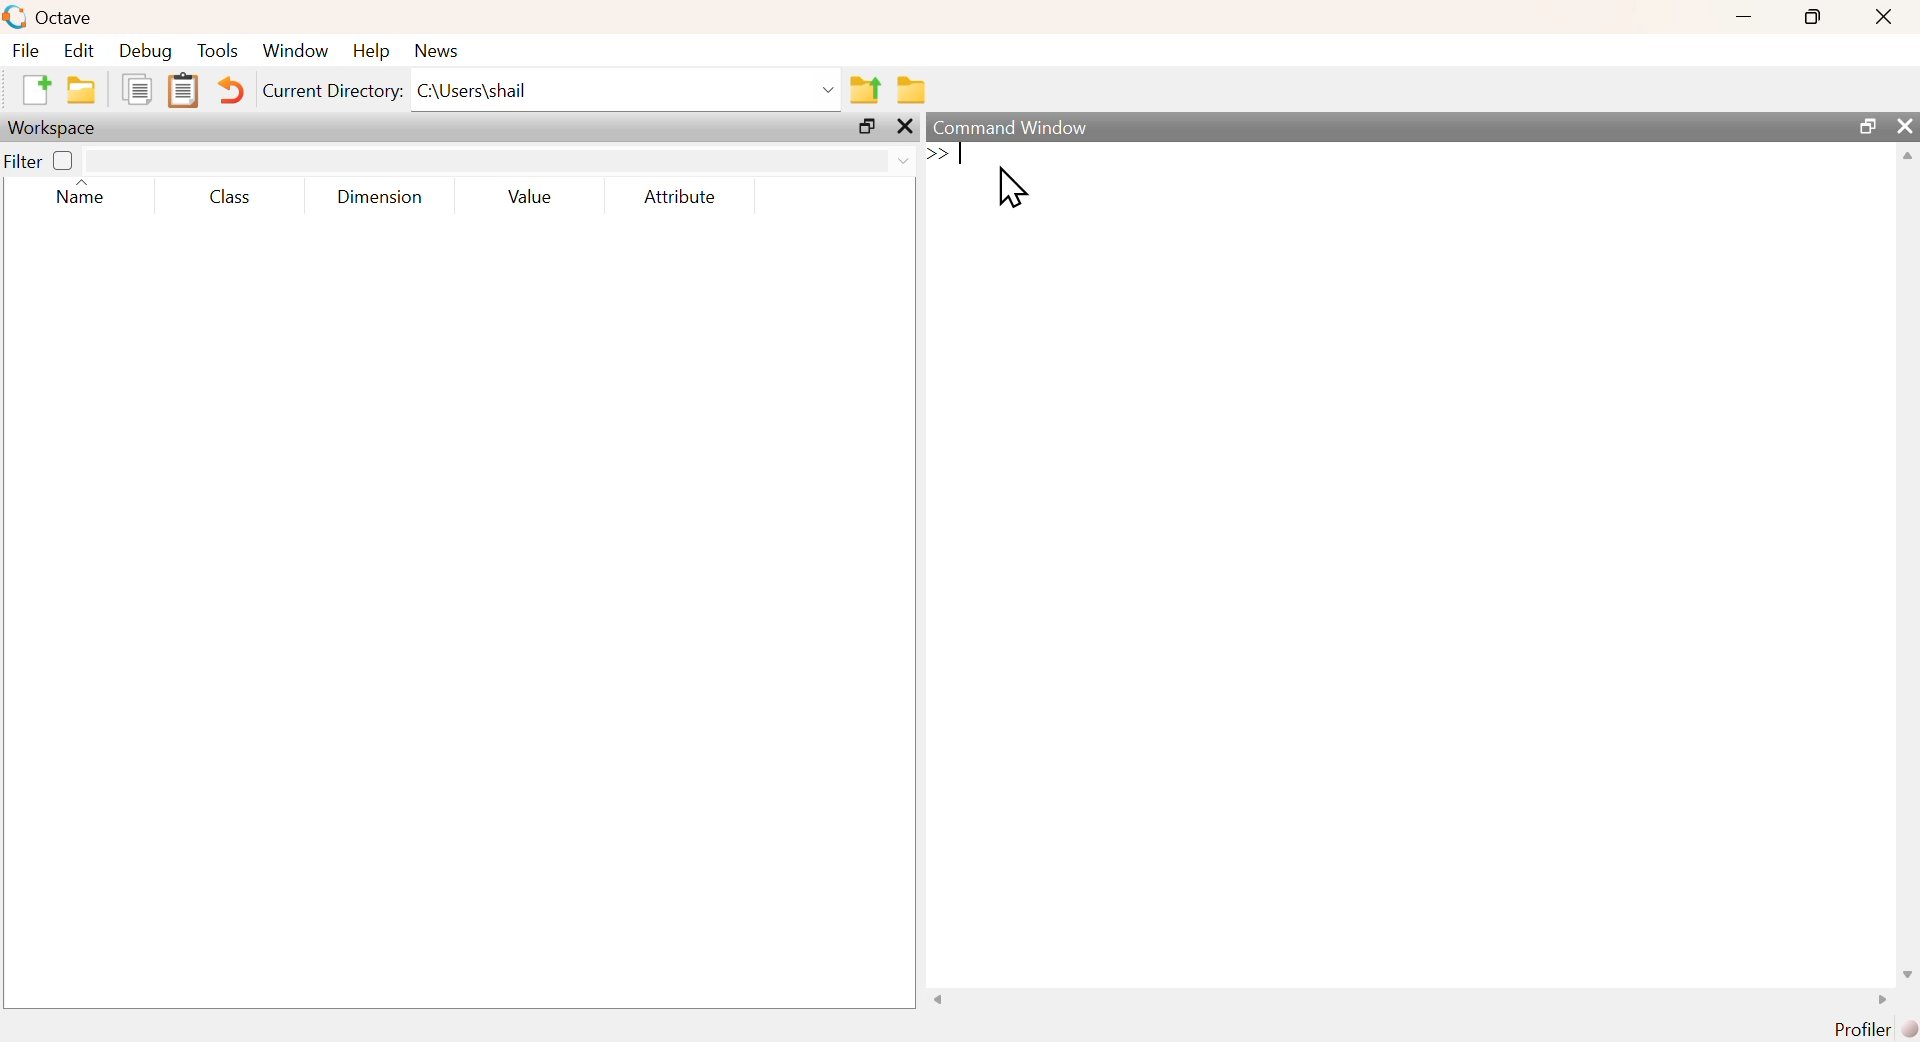  What do you see at coordinates (866, 127) in the screenshot?
I see `maximize` at bounding box center [866, 127].